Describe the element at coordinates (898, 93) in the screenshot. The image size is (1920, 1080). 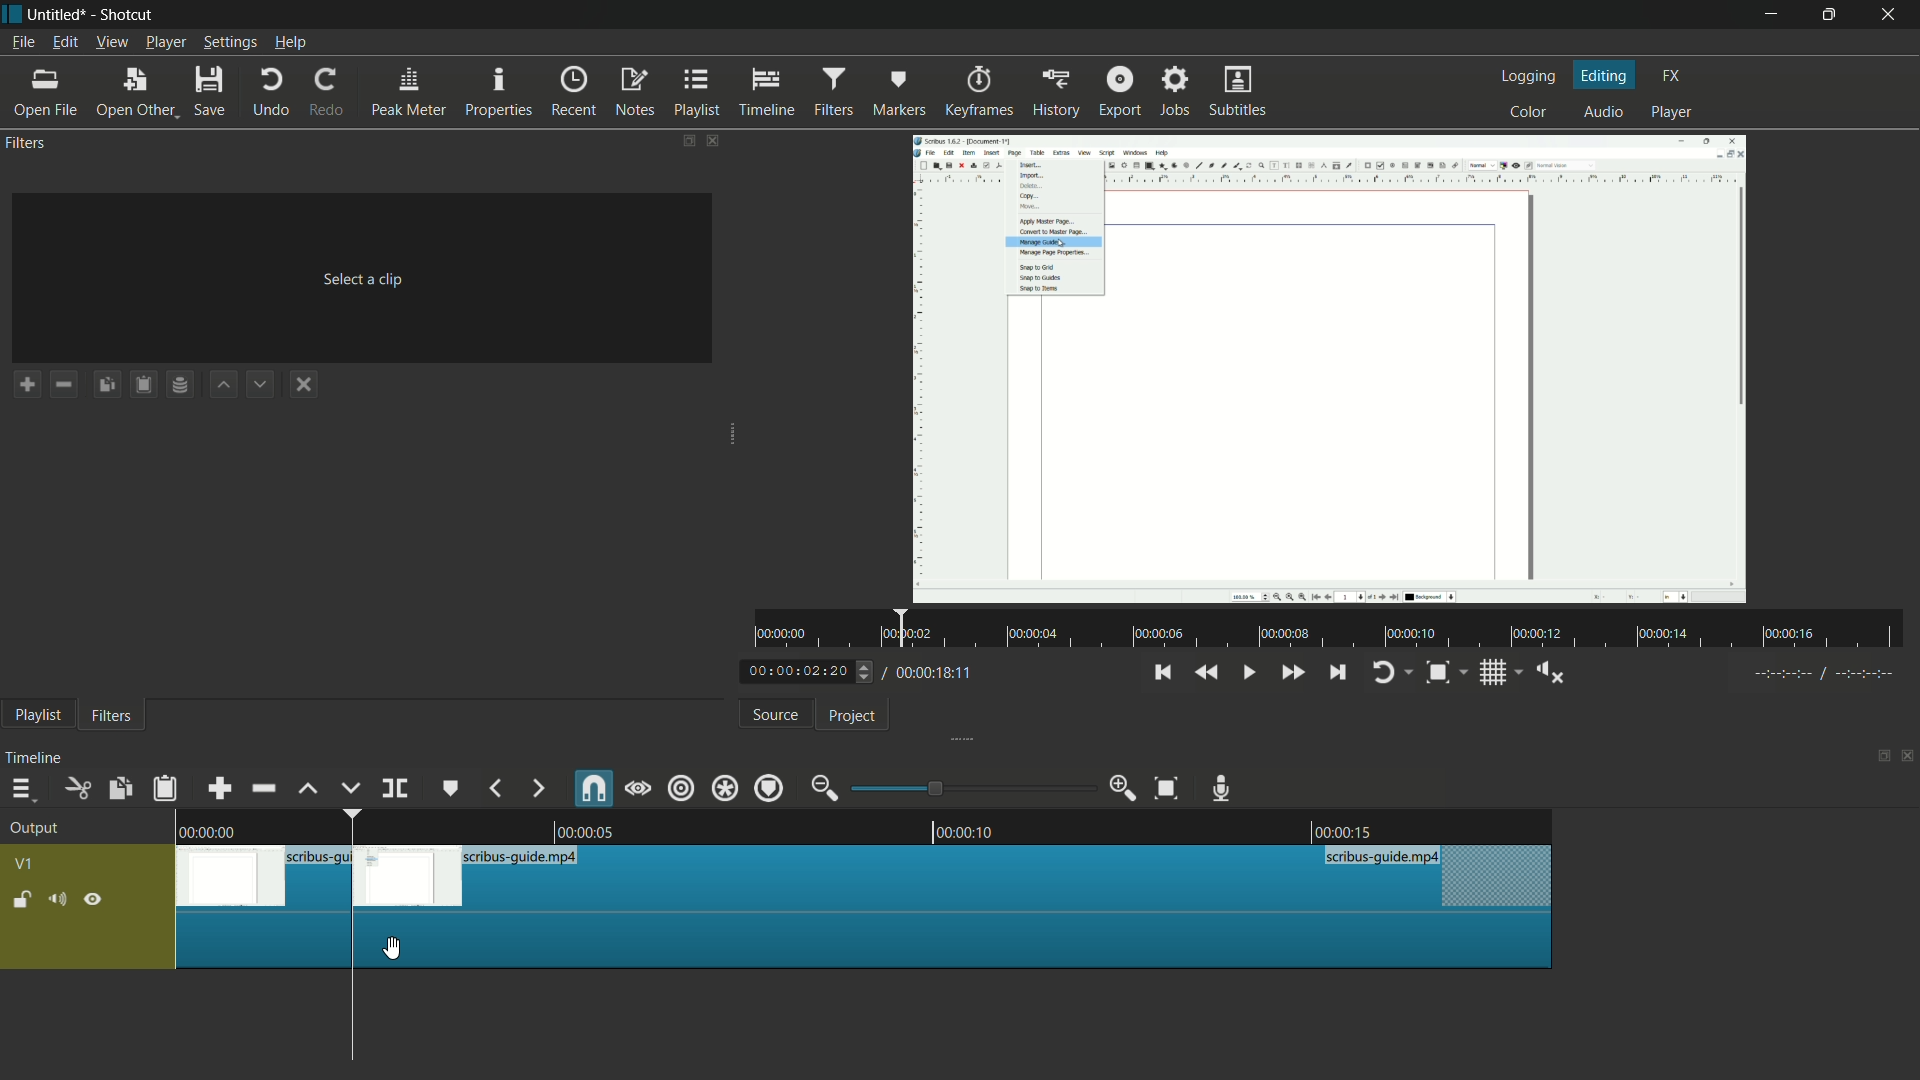
I see `markers` at that location.